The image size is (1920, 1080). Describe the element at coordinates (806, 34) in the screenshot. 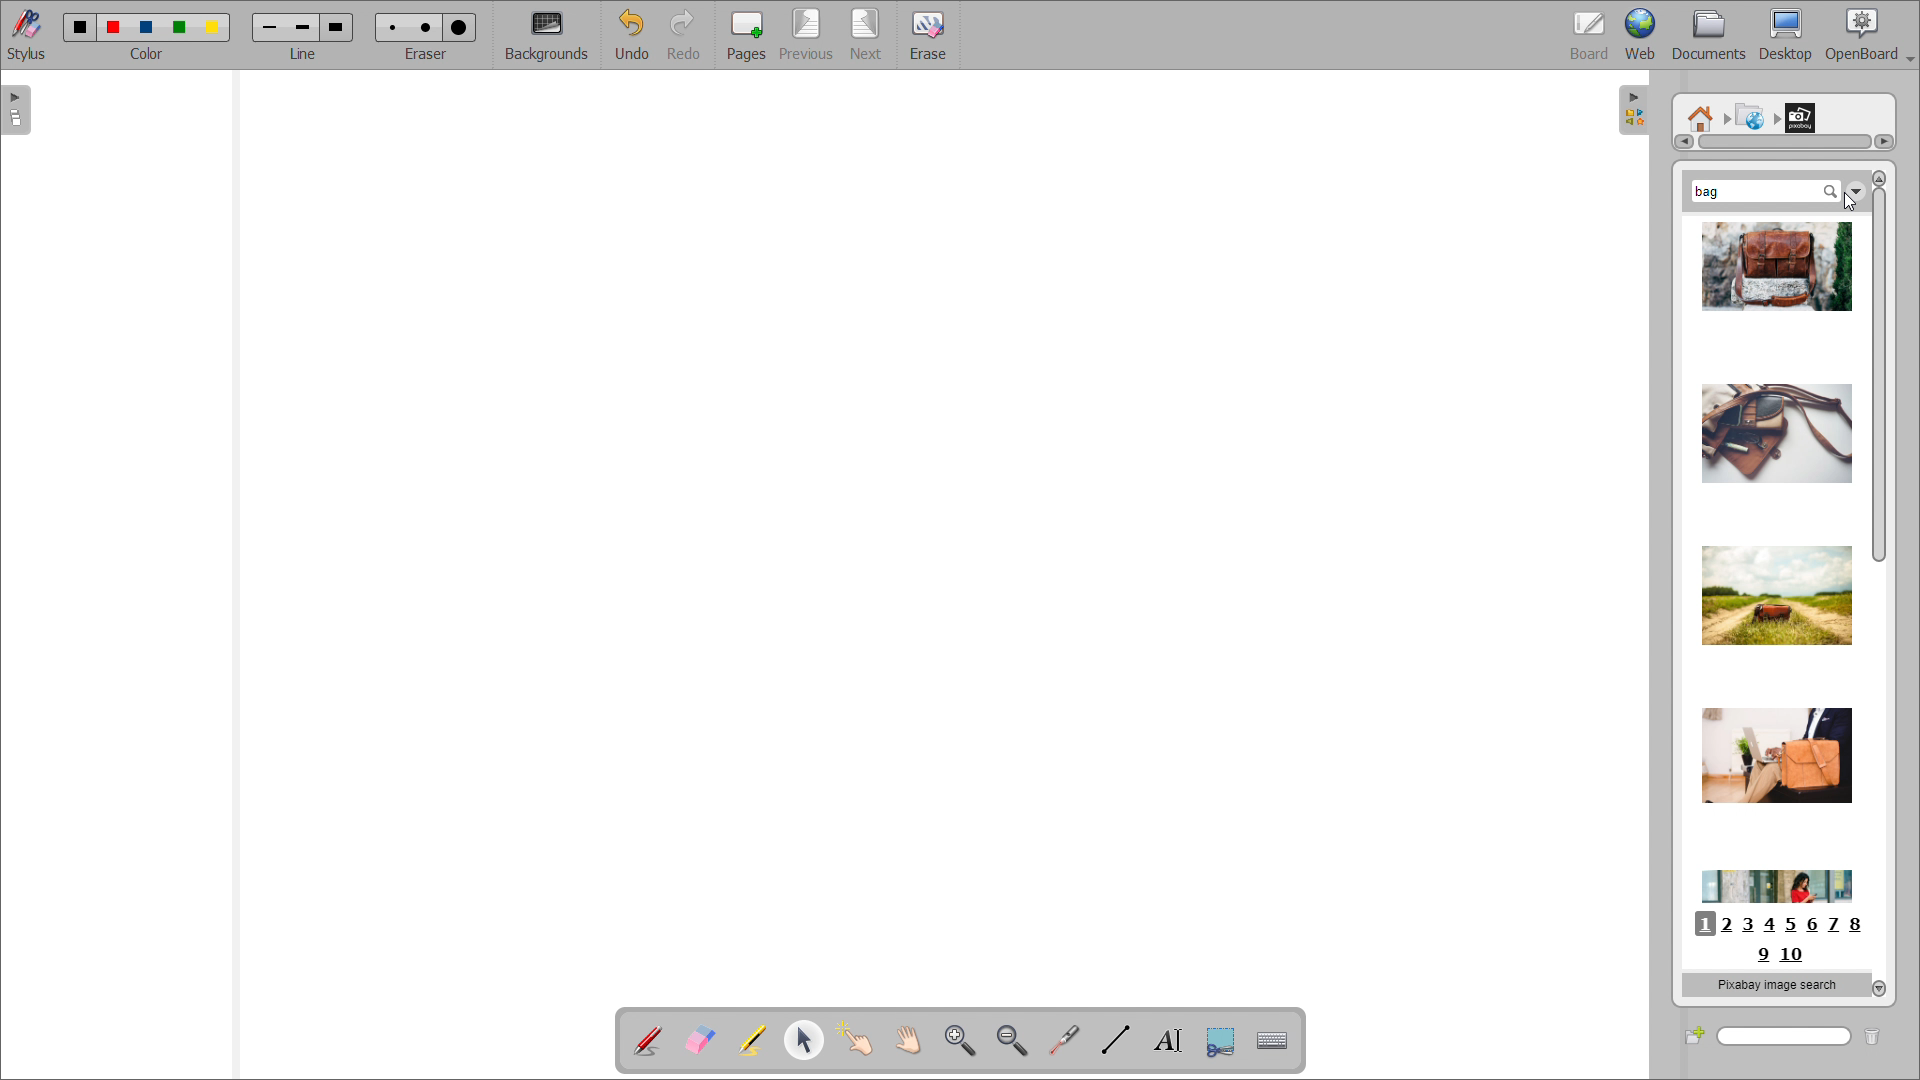

I see `previous page` at that location.